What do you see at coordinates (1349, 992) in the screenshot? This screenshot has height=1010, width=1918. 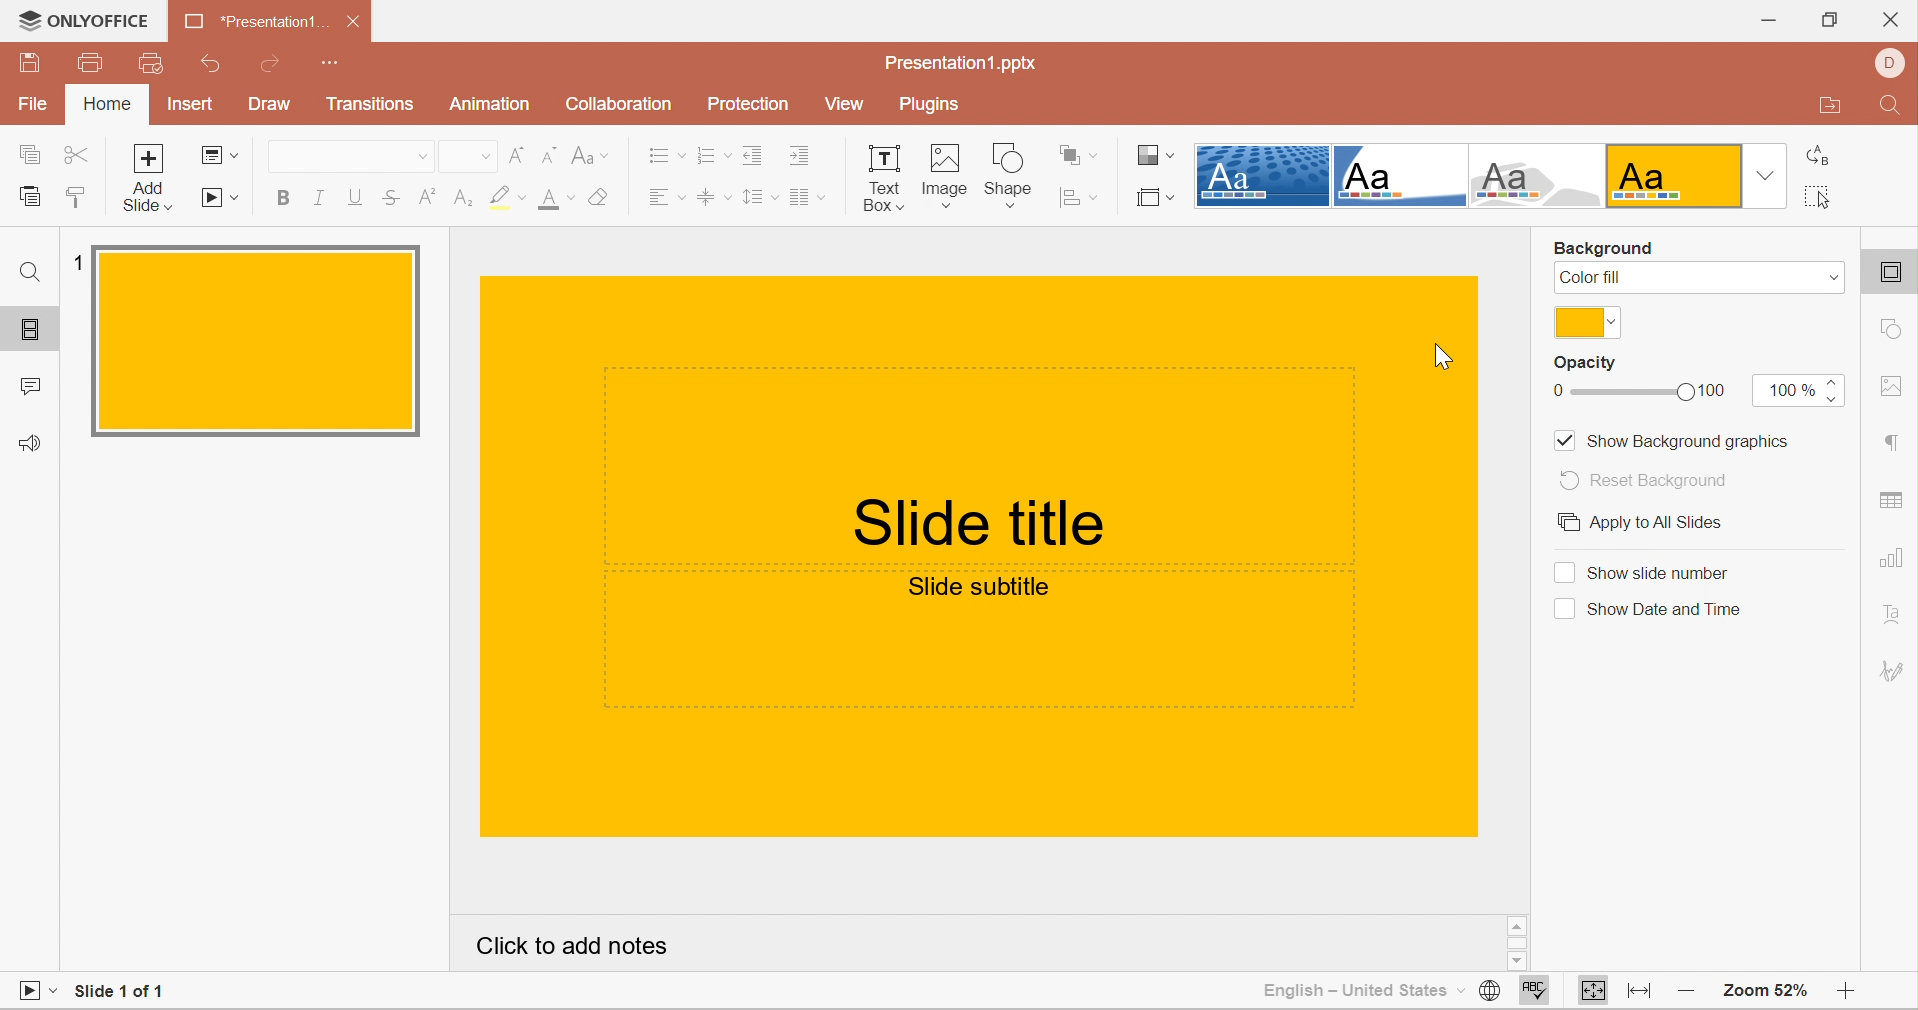 I see `English - United States` at bounding box center [1349, 992].